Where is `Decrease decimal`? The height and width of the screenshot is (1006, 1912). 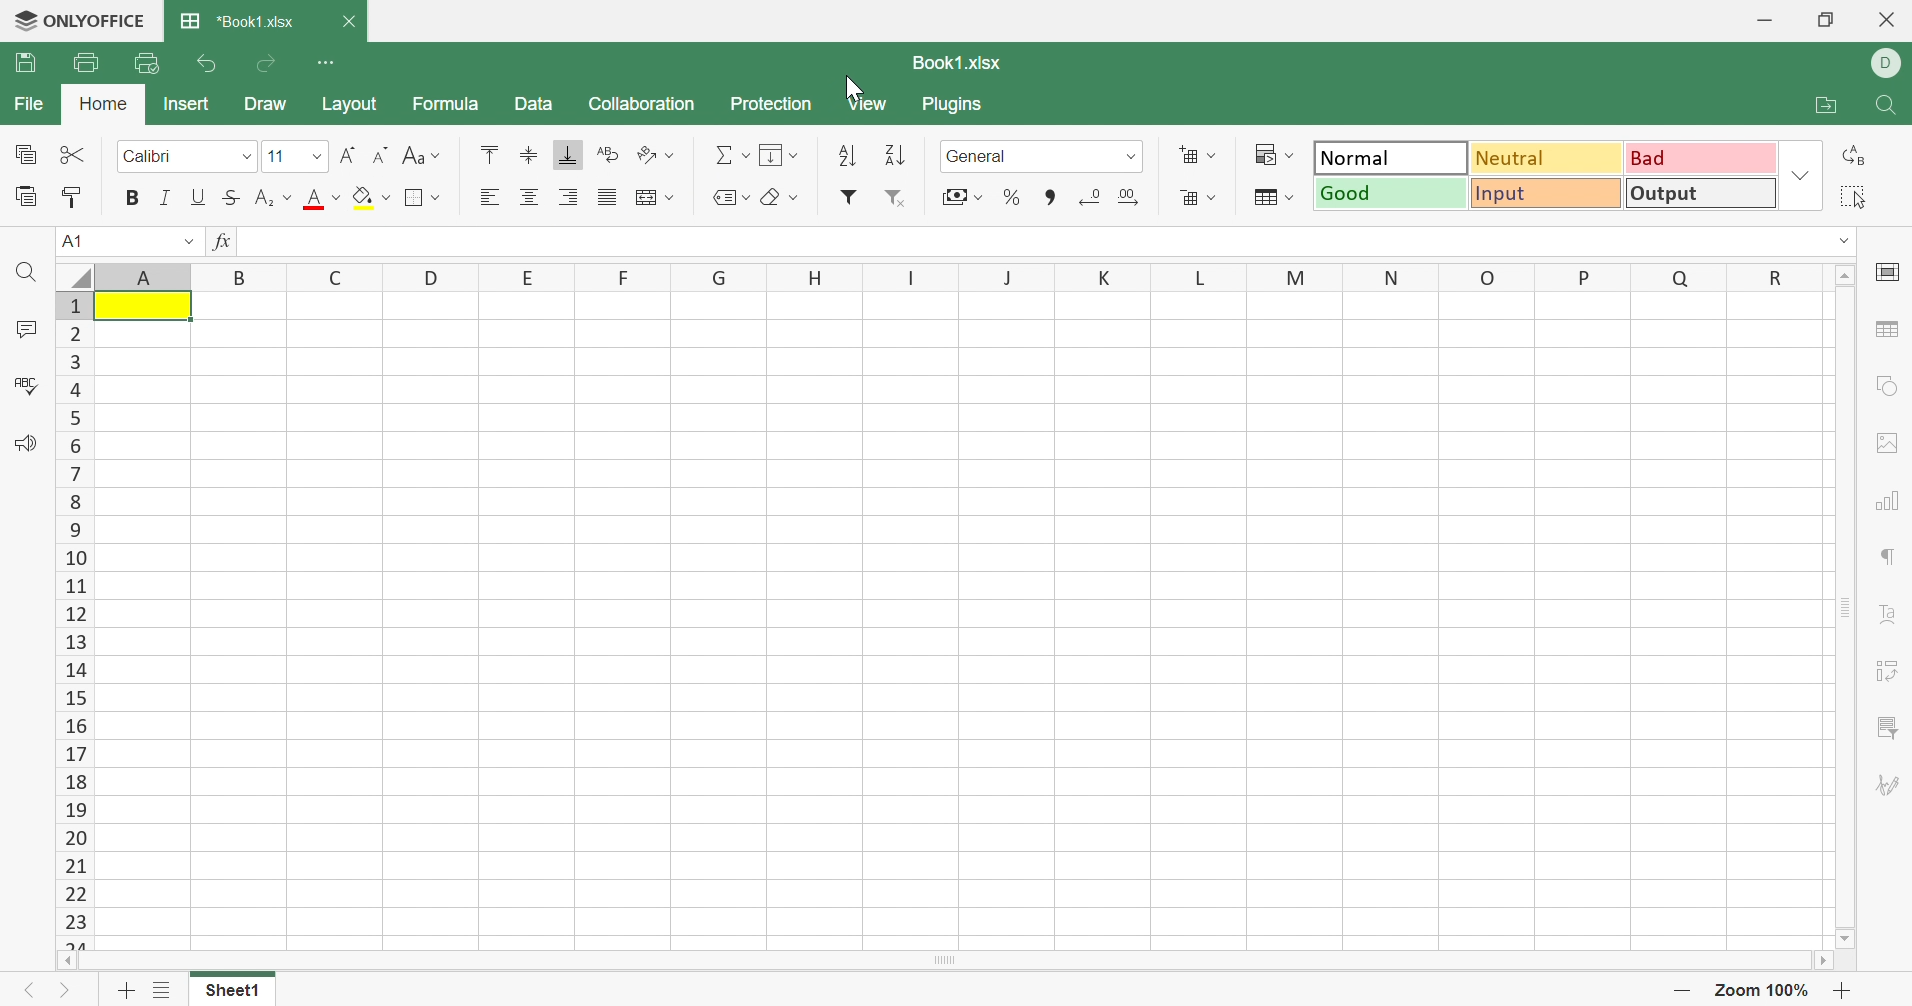
Decrease decimal is located at coordinates (1088, 192).